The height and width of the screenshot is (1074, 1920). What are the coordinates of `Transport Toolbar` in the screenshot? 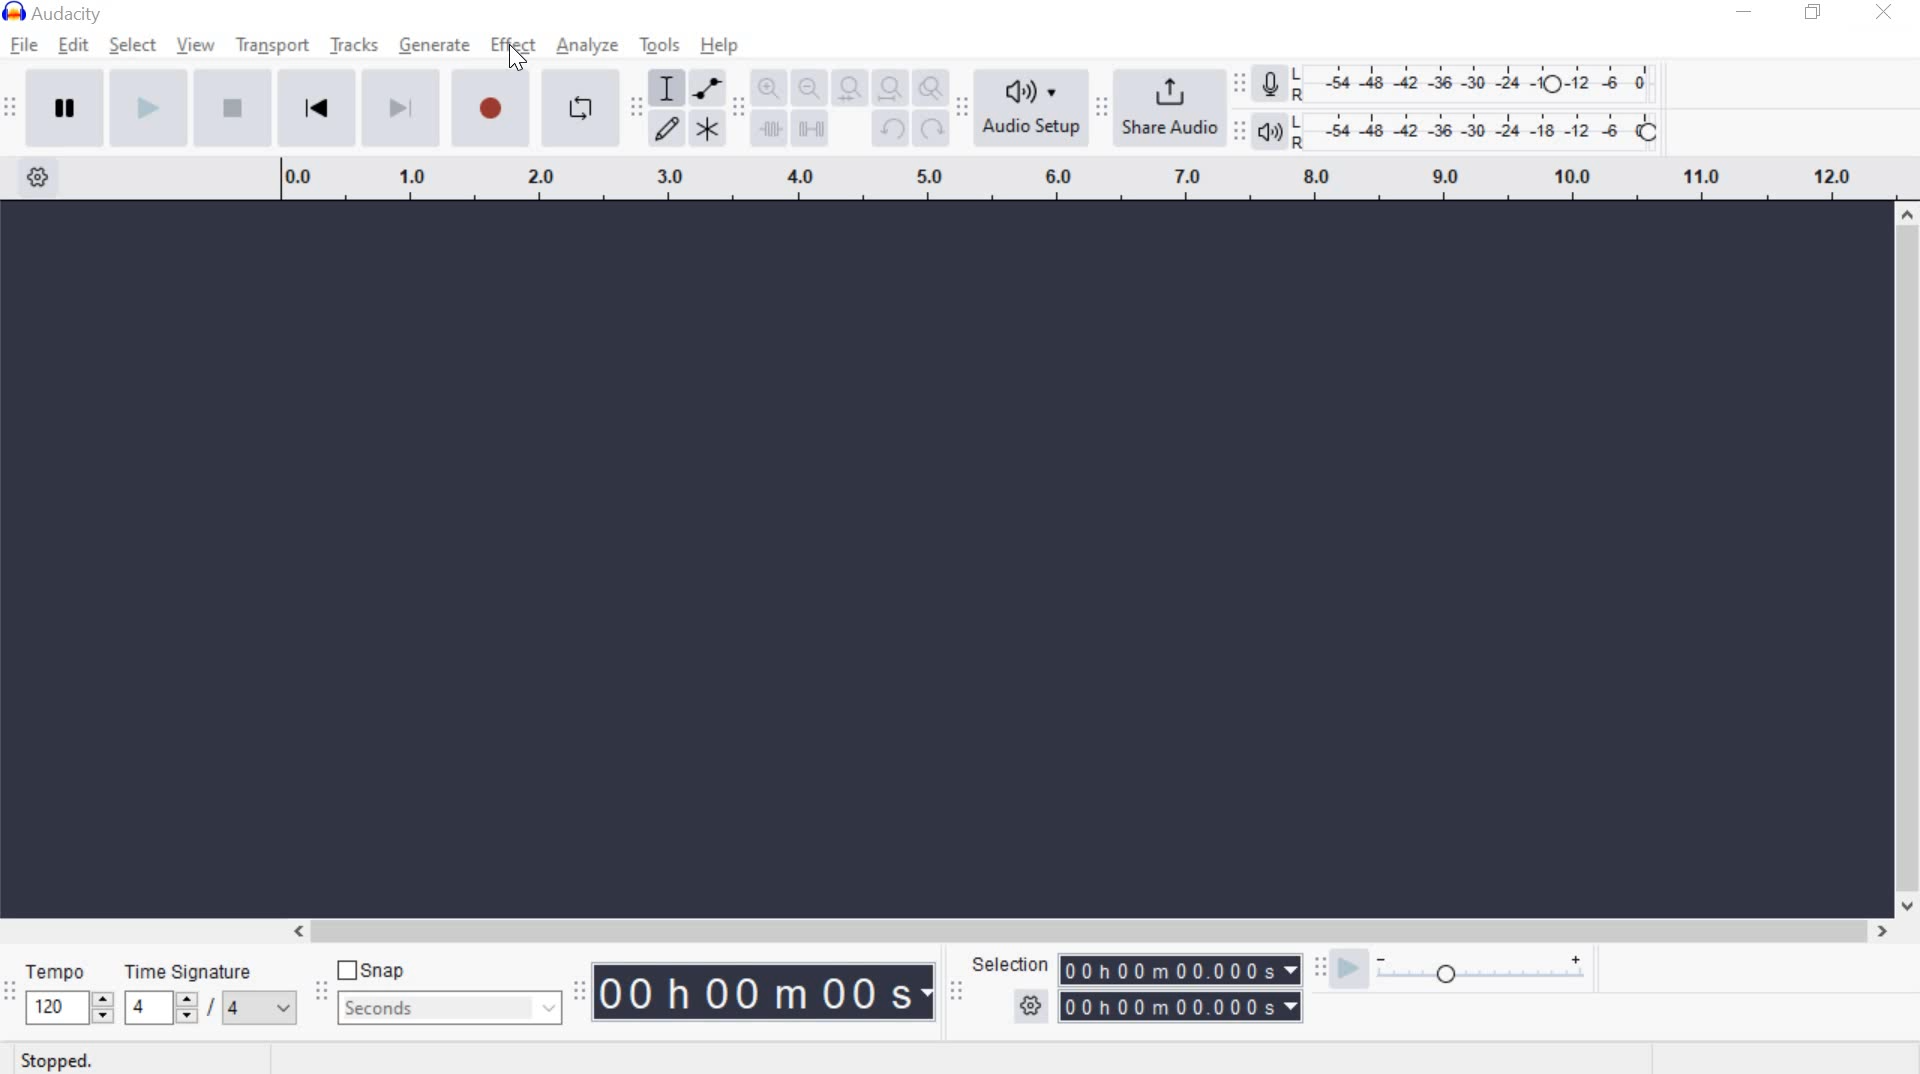 It's located at (12, 110).